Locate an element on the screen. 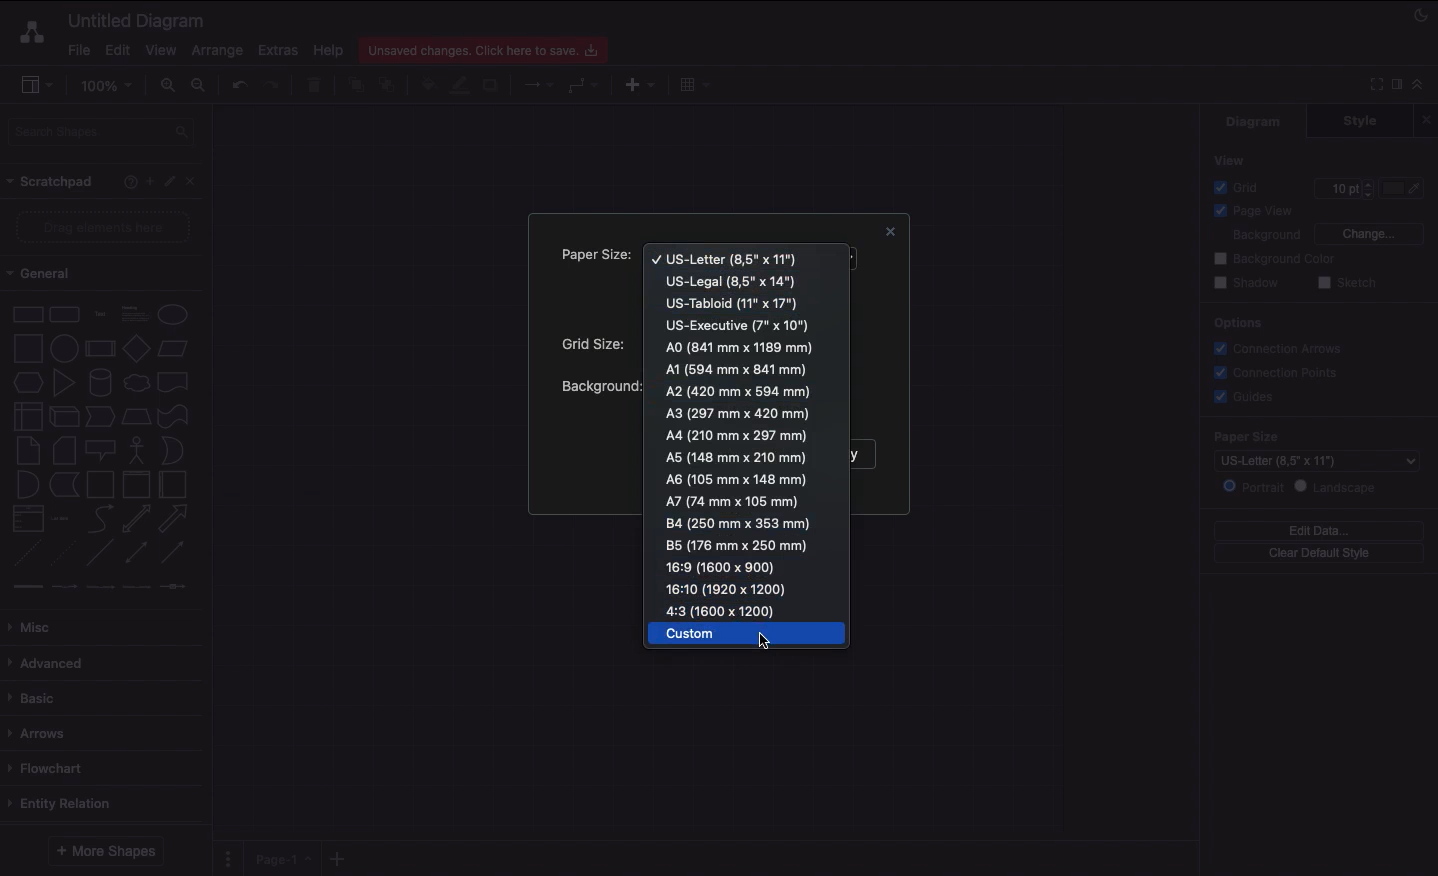 This screenshot has width=1438, height=876. Flowchart is located at coordinates (49, 768).